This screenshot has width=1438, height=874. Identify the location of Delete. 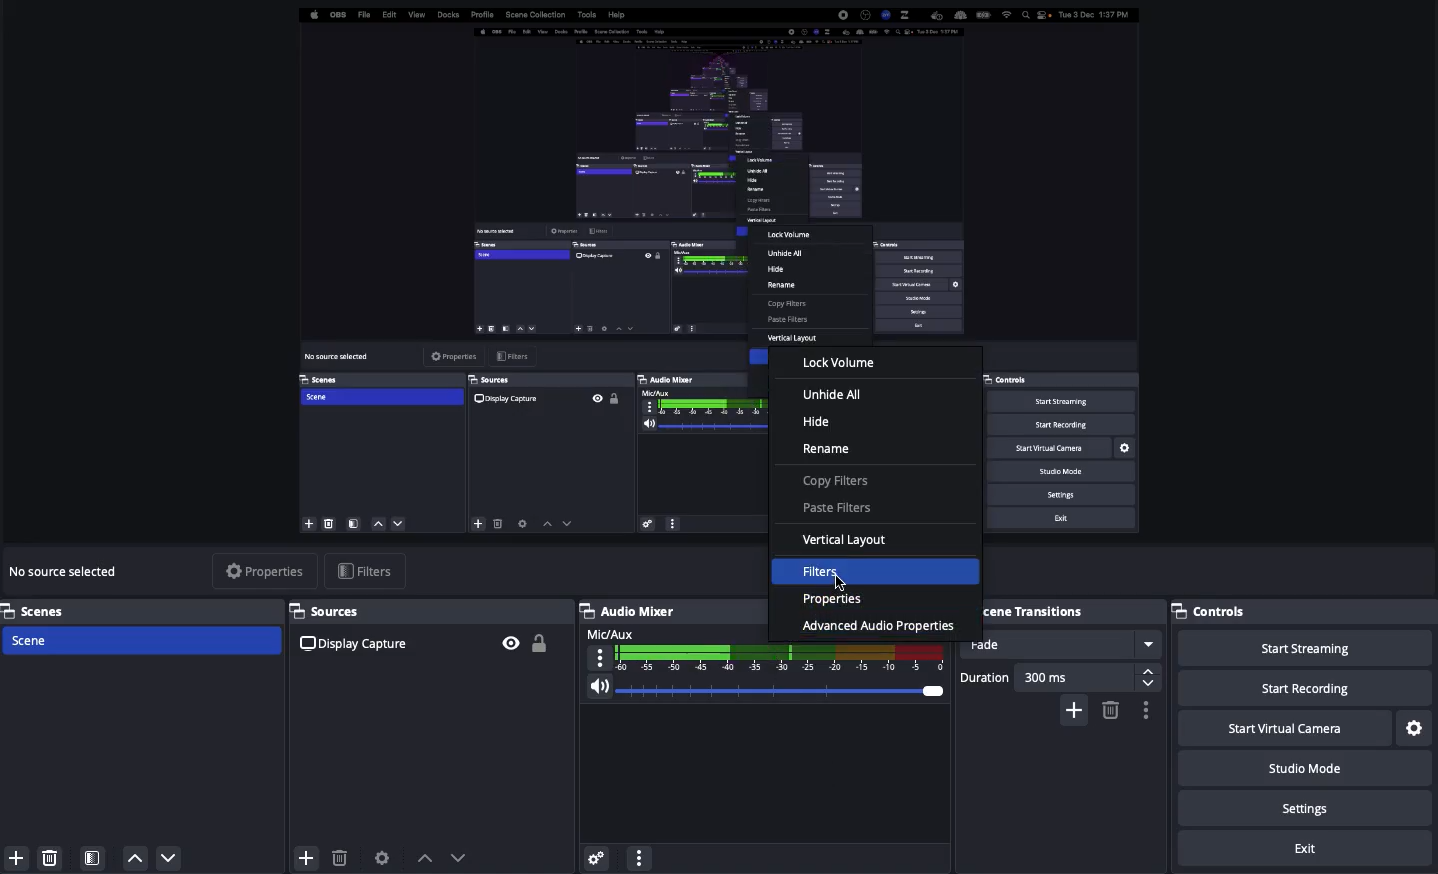
(339, 858).